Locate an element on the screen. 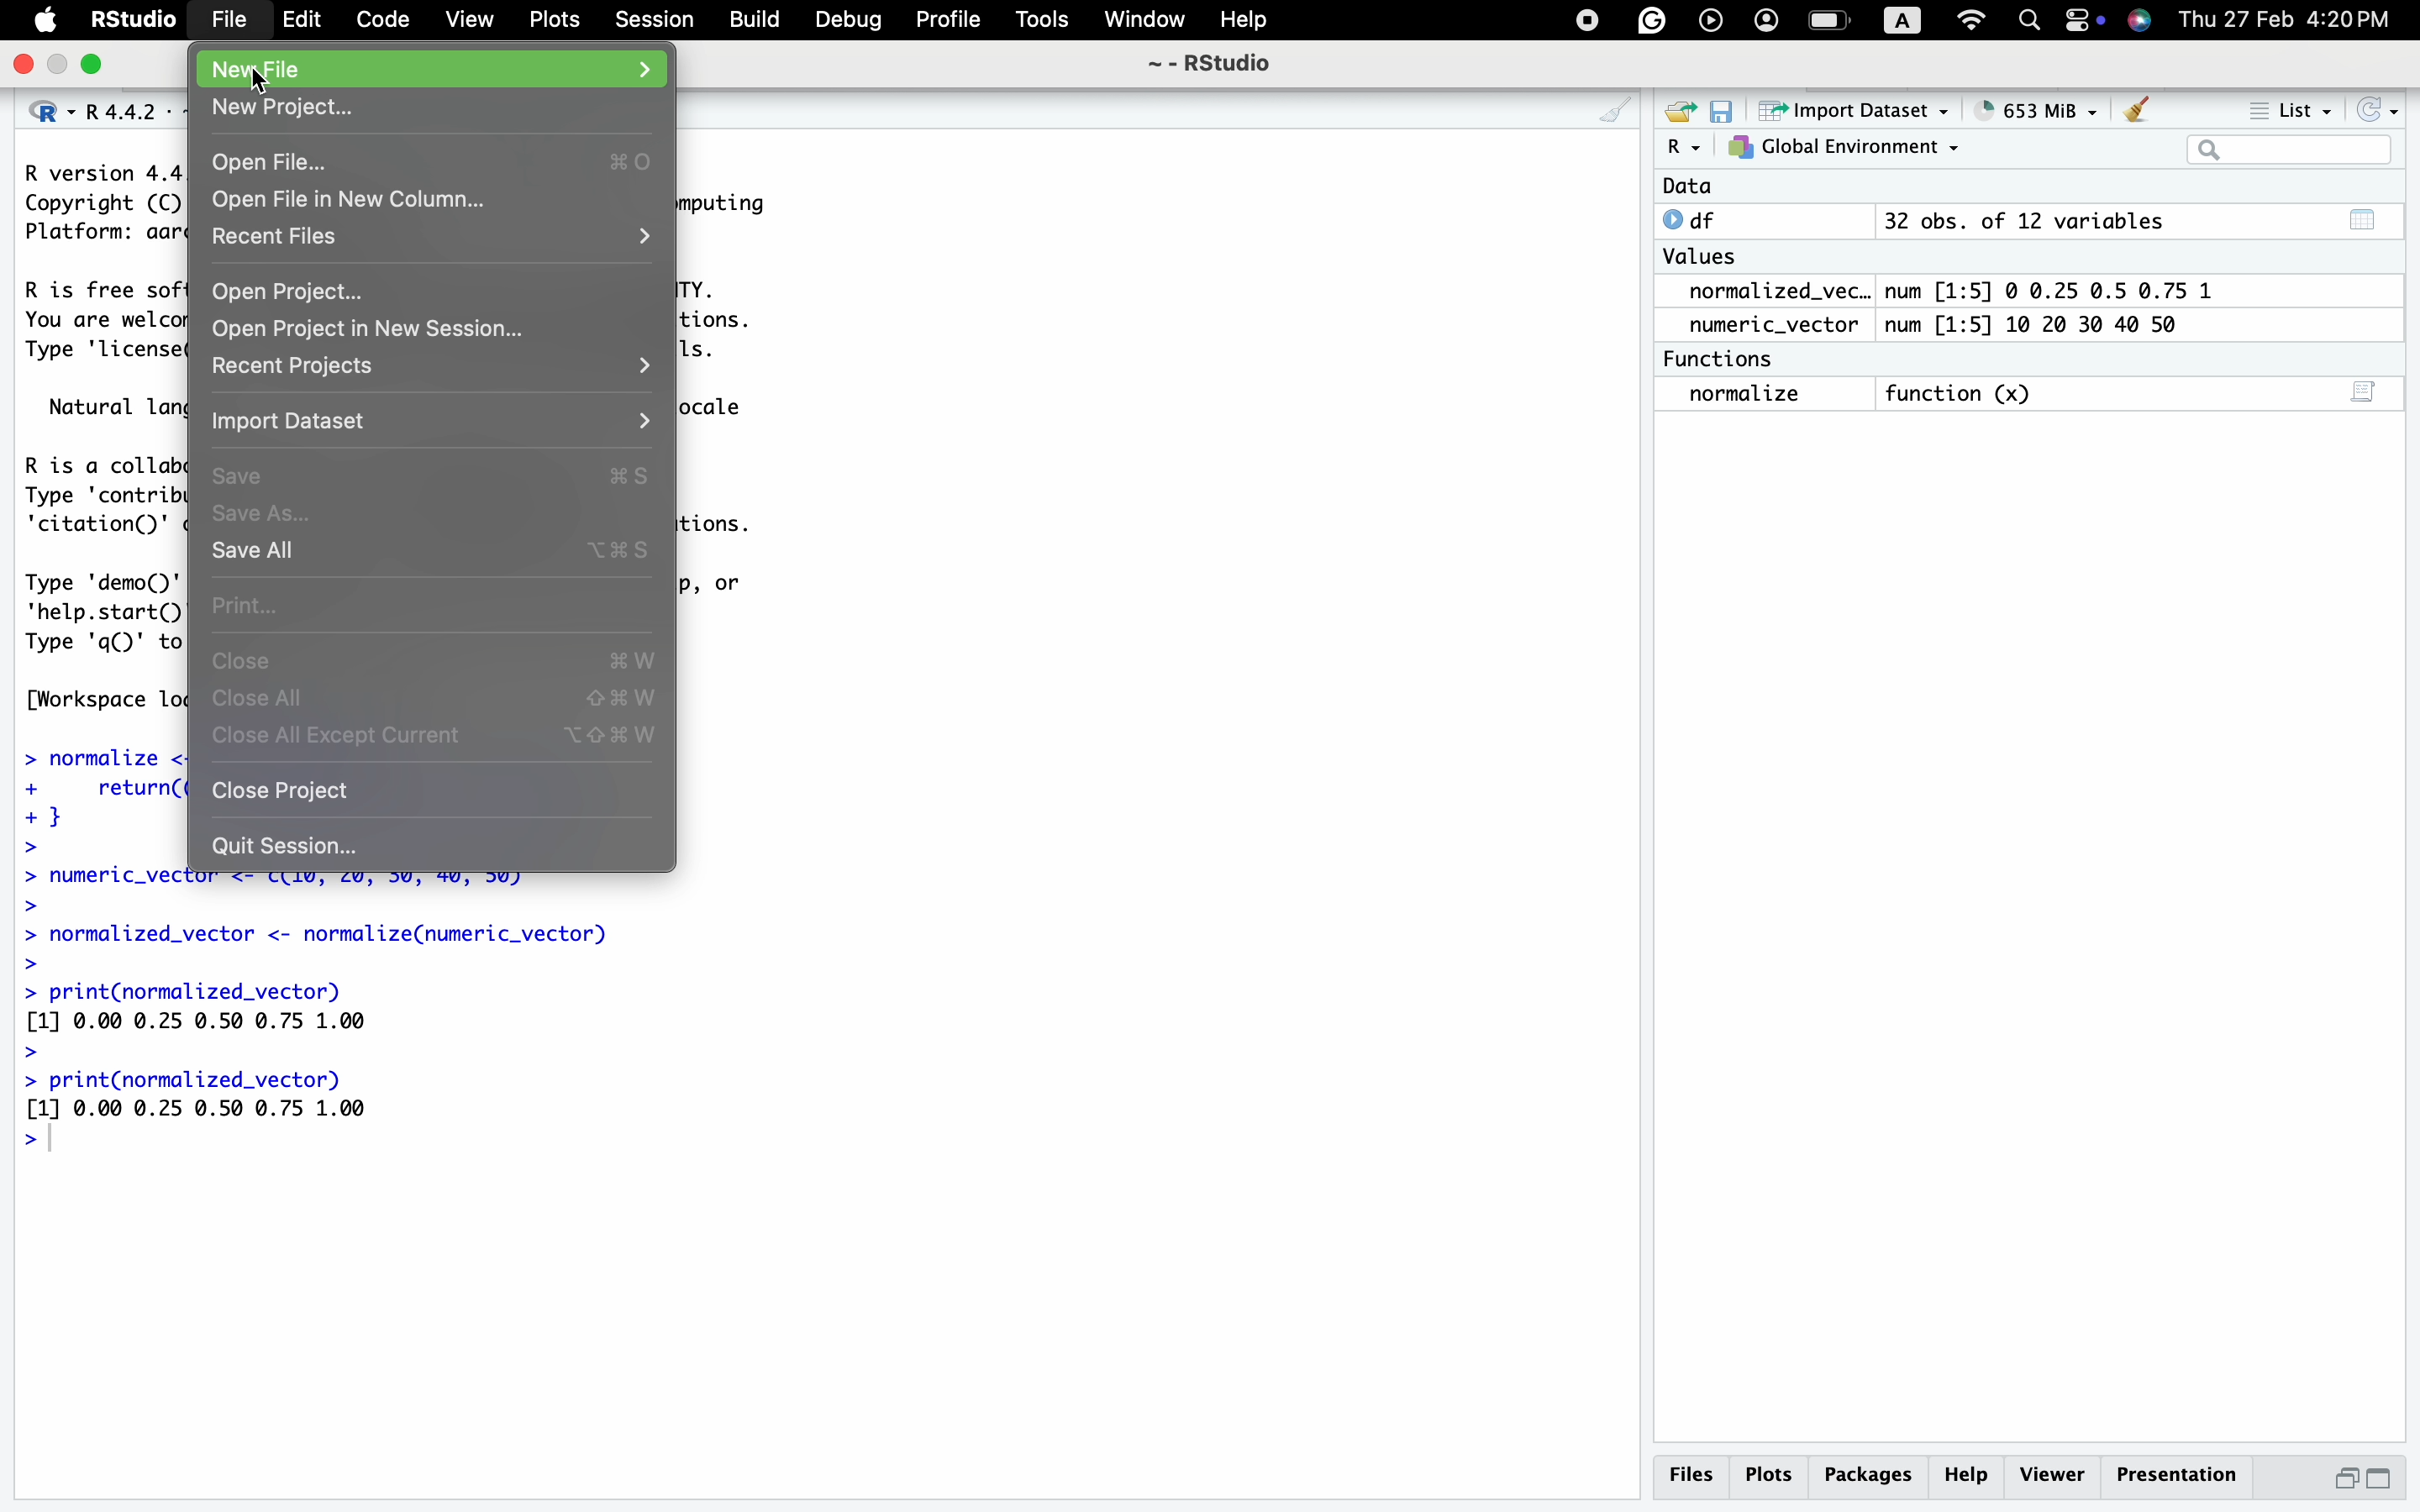  Close All is located at coordinates (262, 700).